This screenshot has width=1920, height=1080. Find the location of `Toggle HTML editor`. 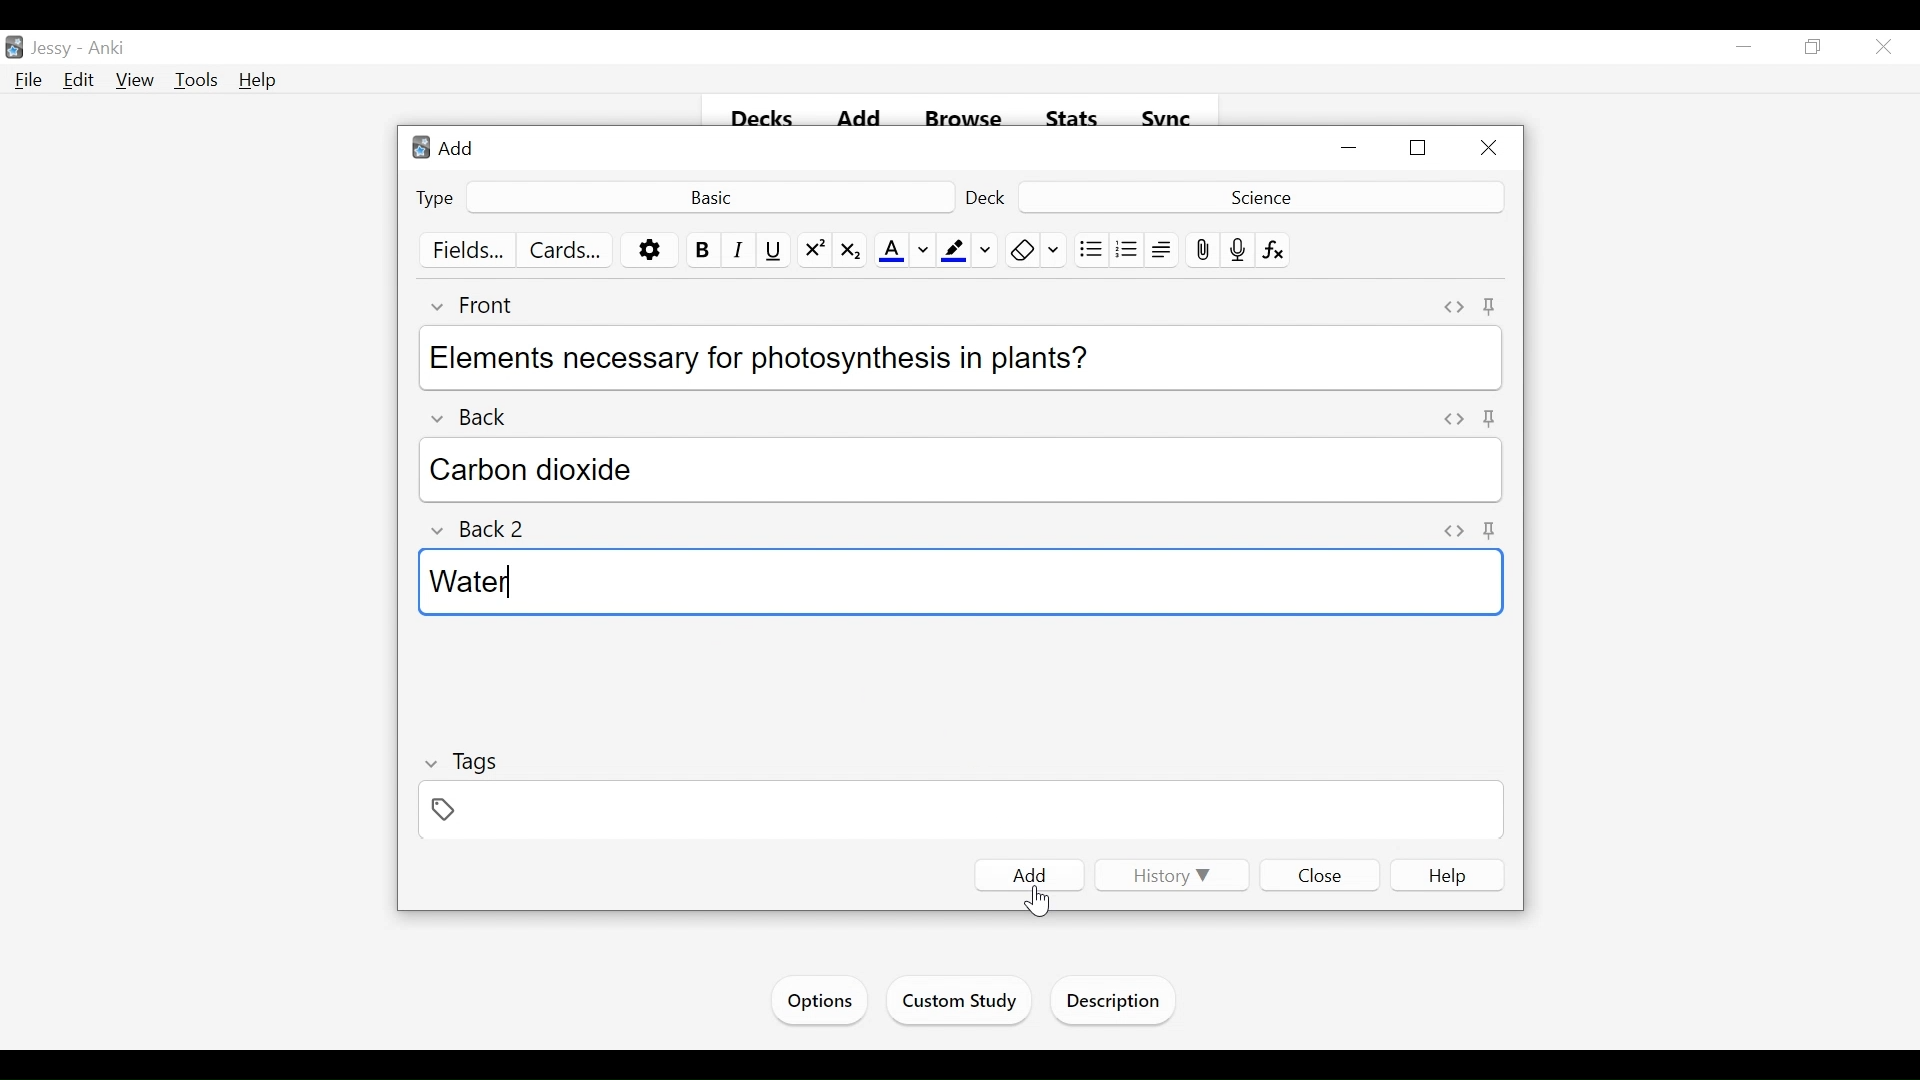

Toggle HTML editor is located at coordinates (1450, 419).